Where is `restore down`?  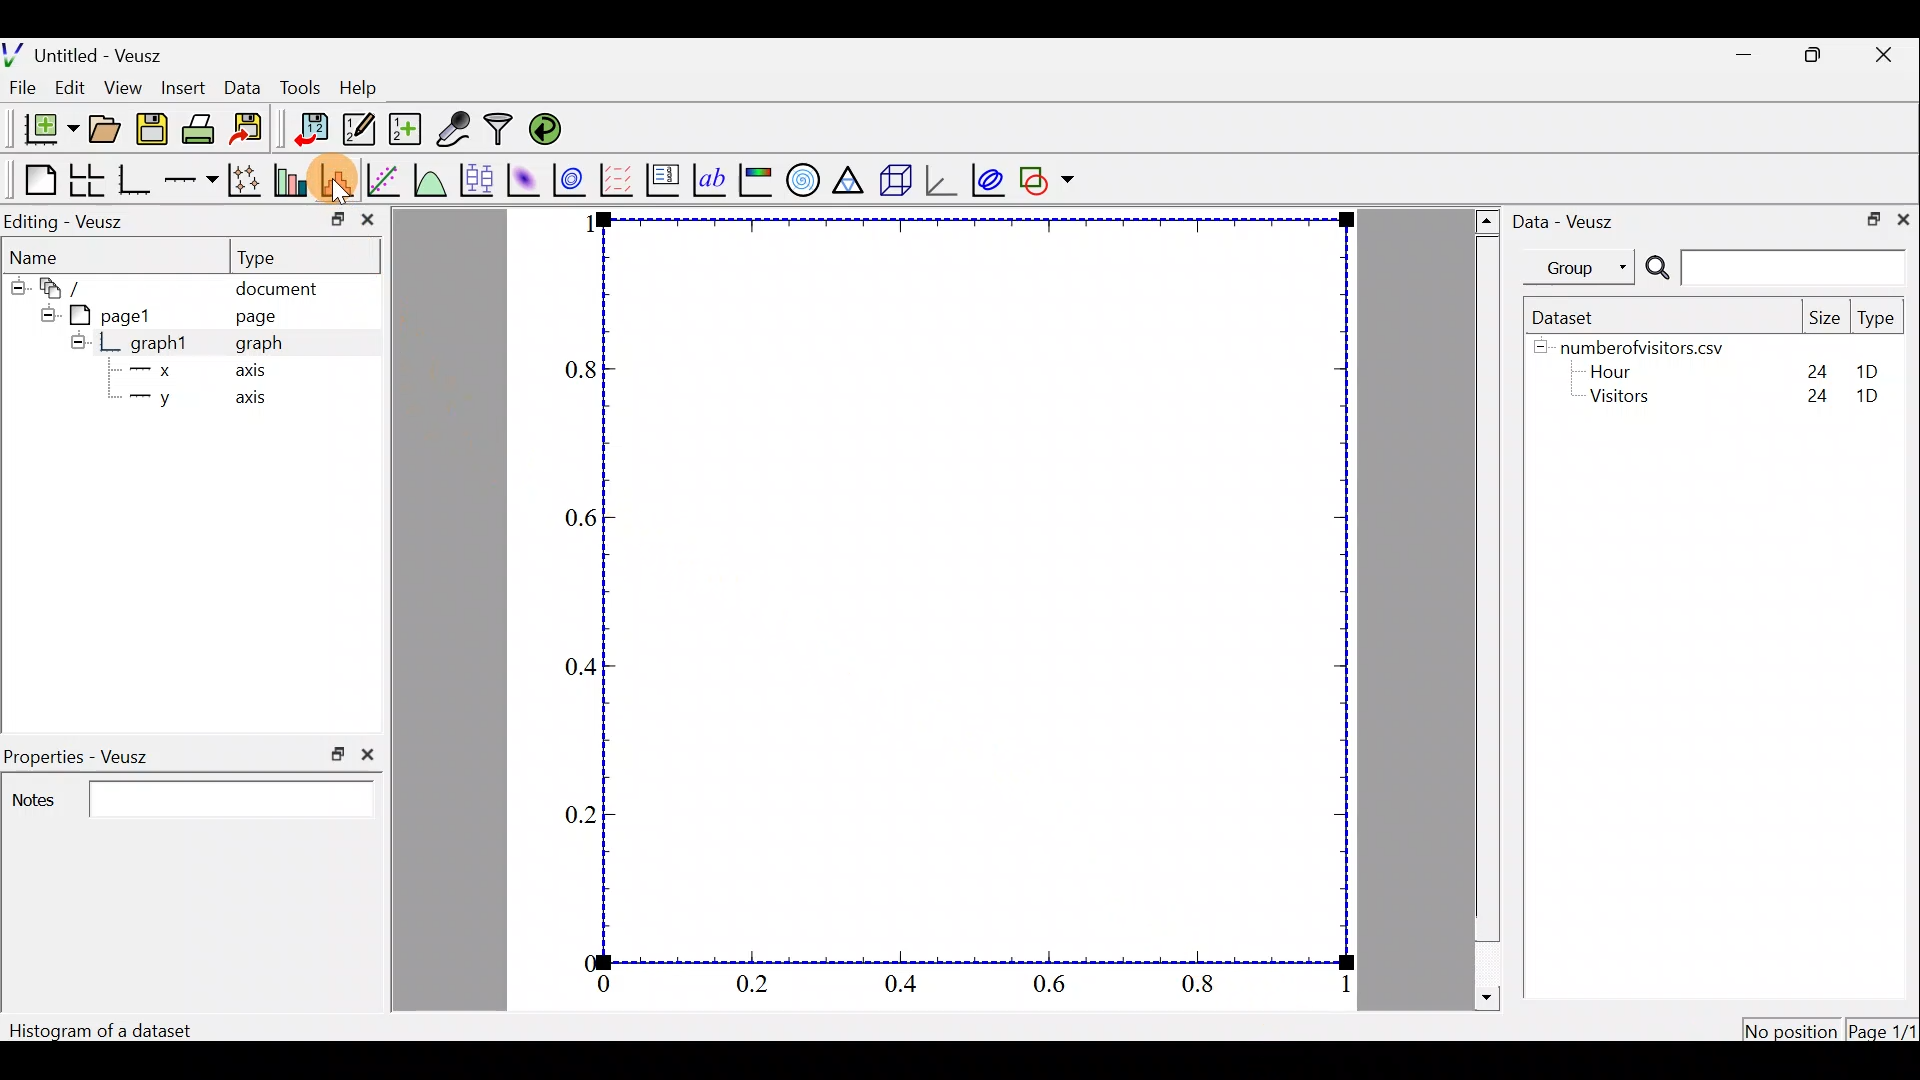 restore down is located at coordinates (1818, 58).